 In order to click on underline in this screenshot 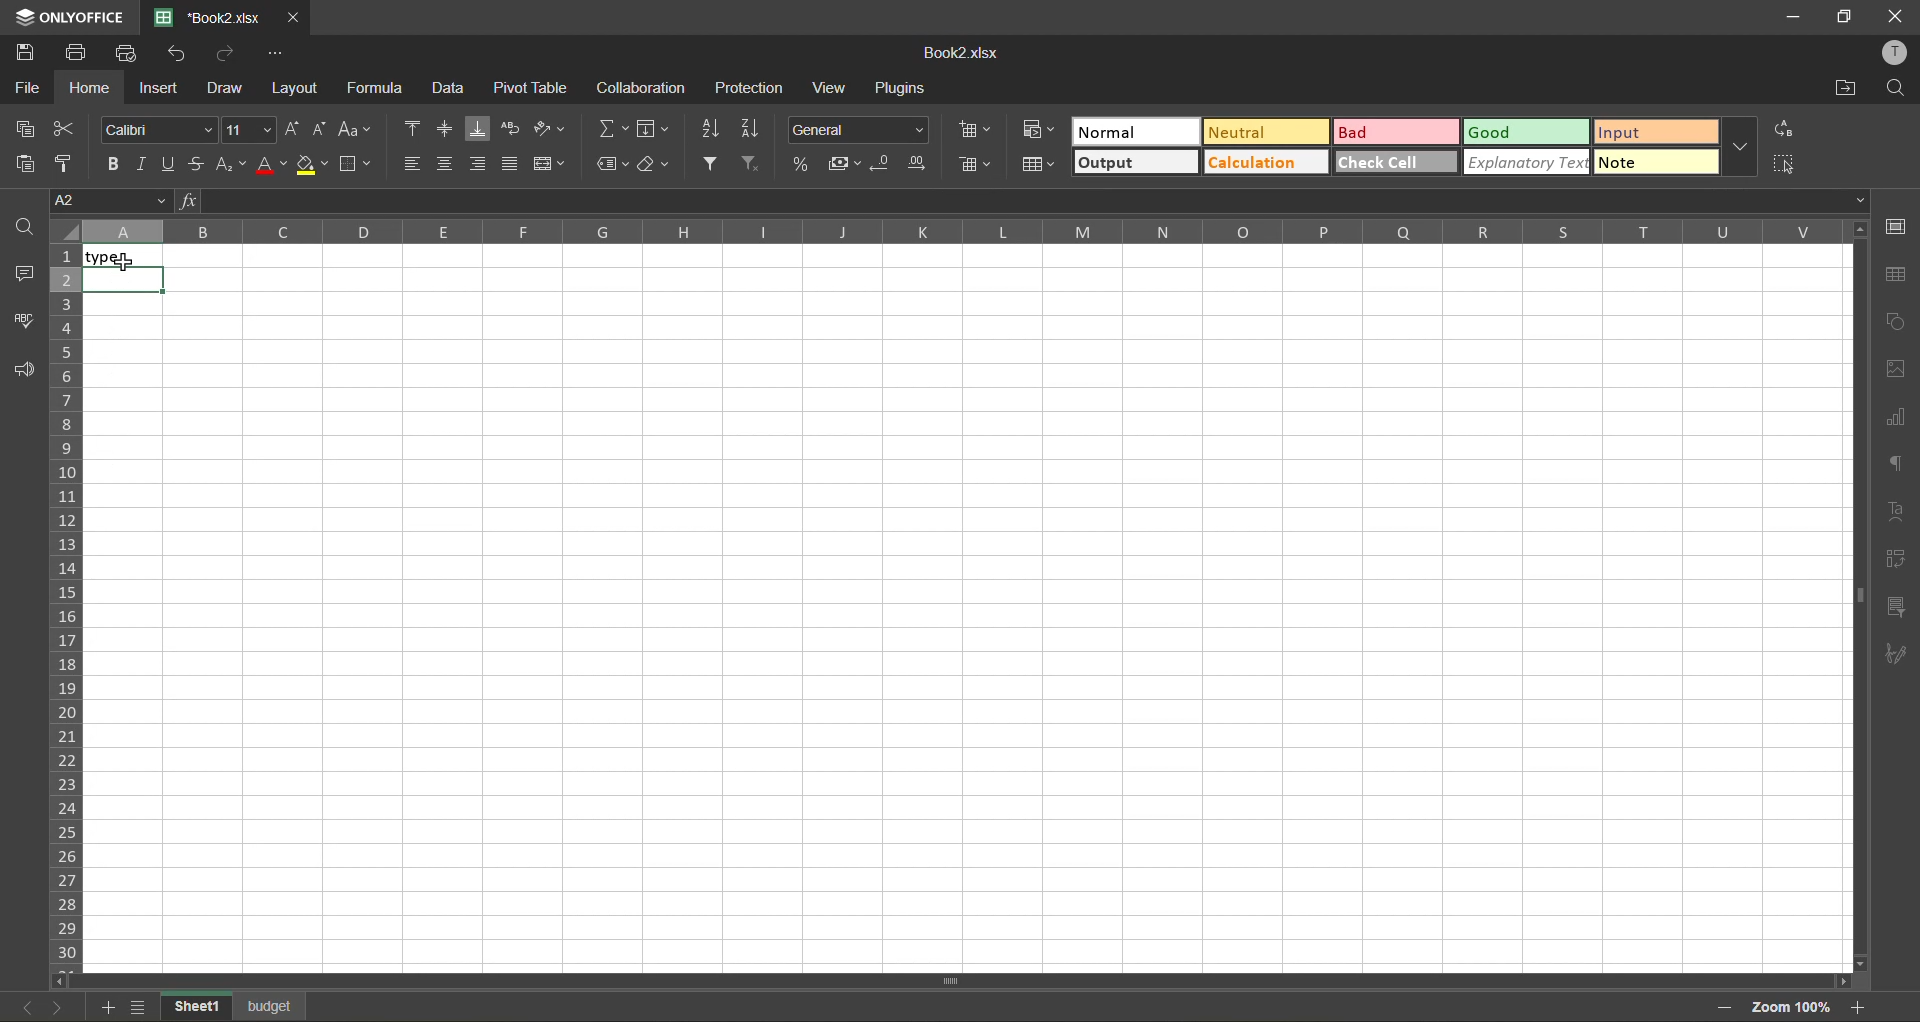, I will do `click(172, 161)`.